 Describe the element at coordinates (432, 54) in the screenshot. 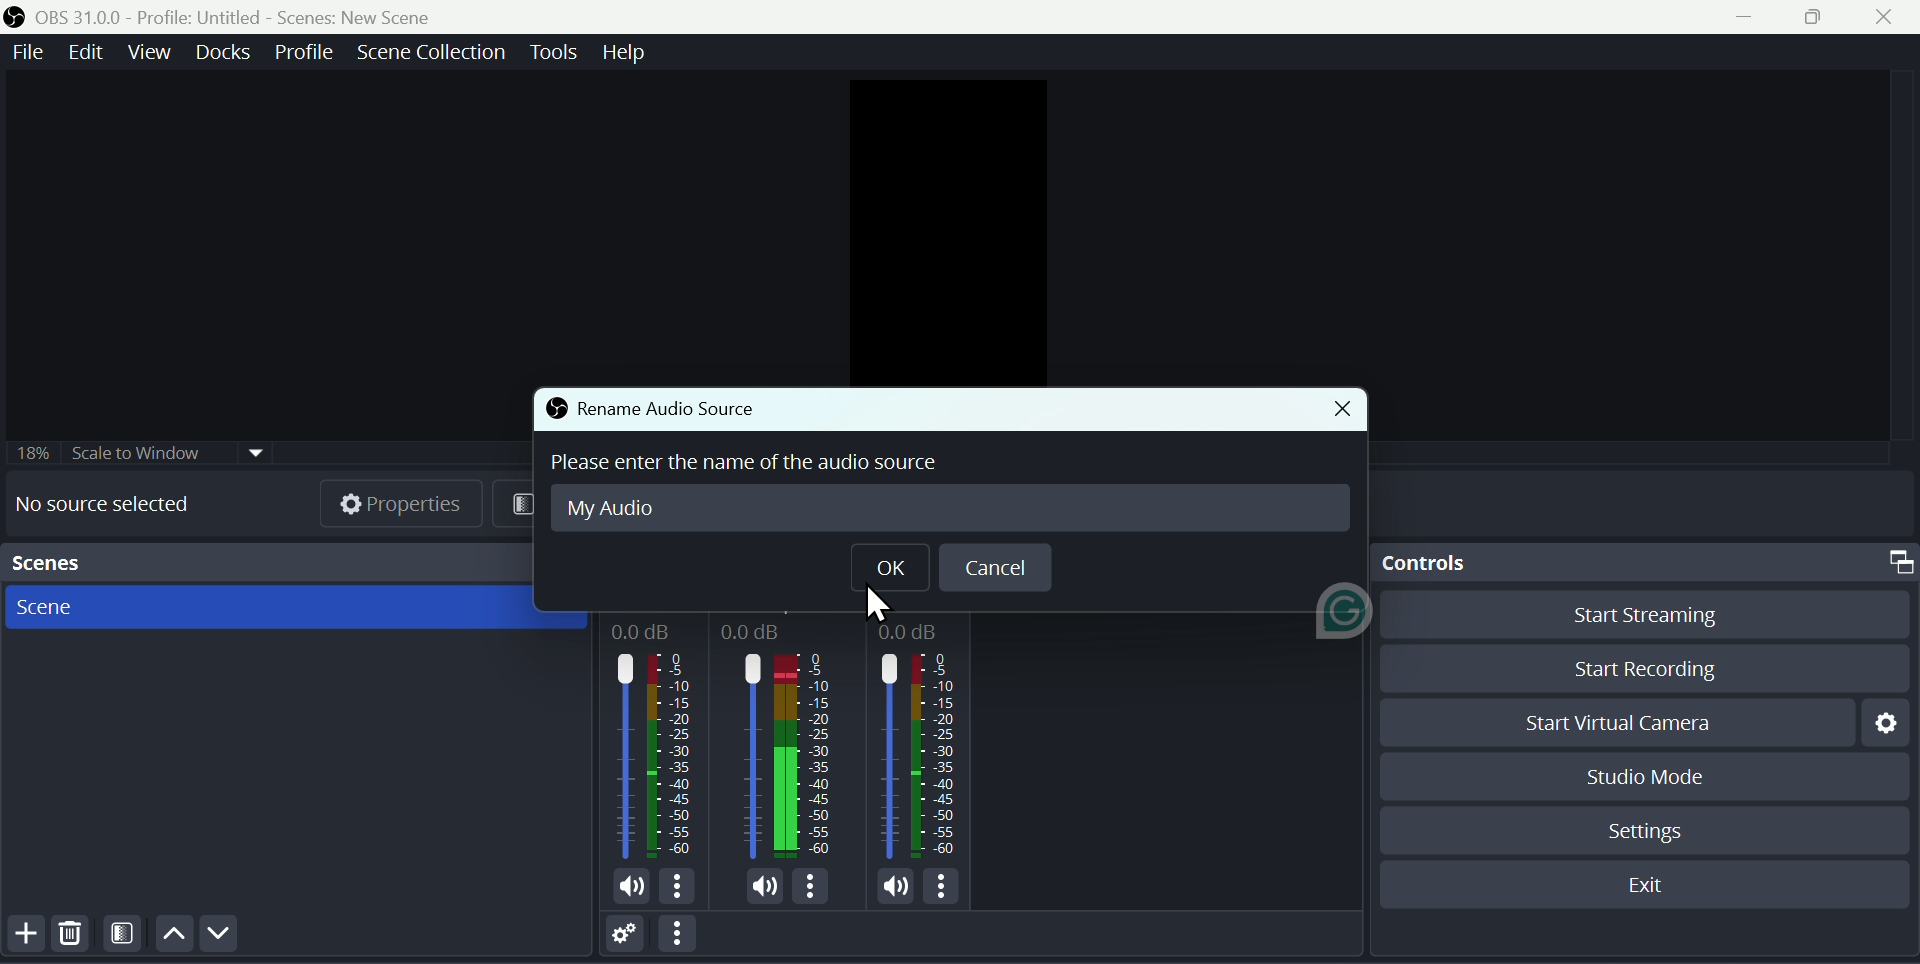

I see `Scene collection` at that location.